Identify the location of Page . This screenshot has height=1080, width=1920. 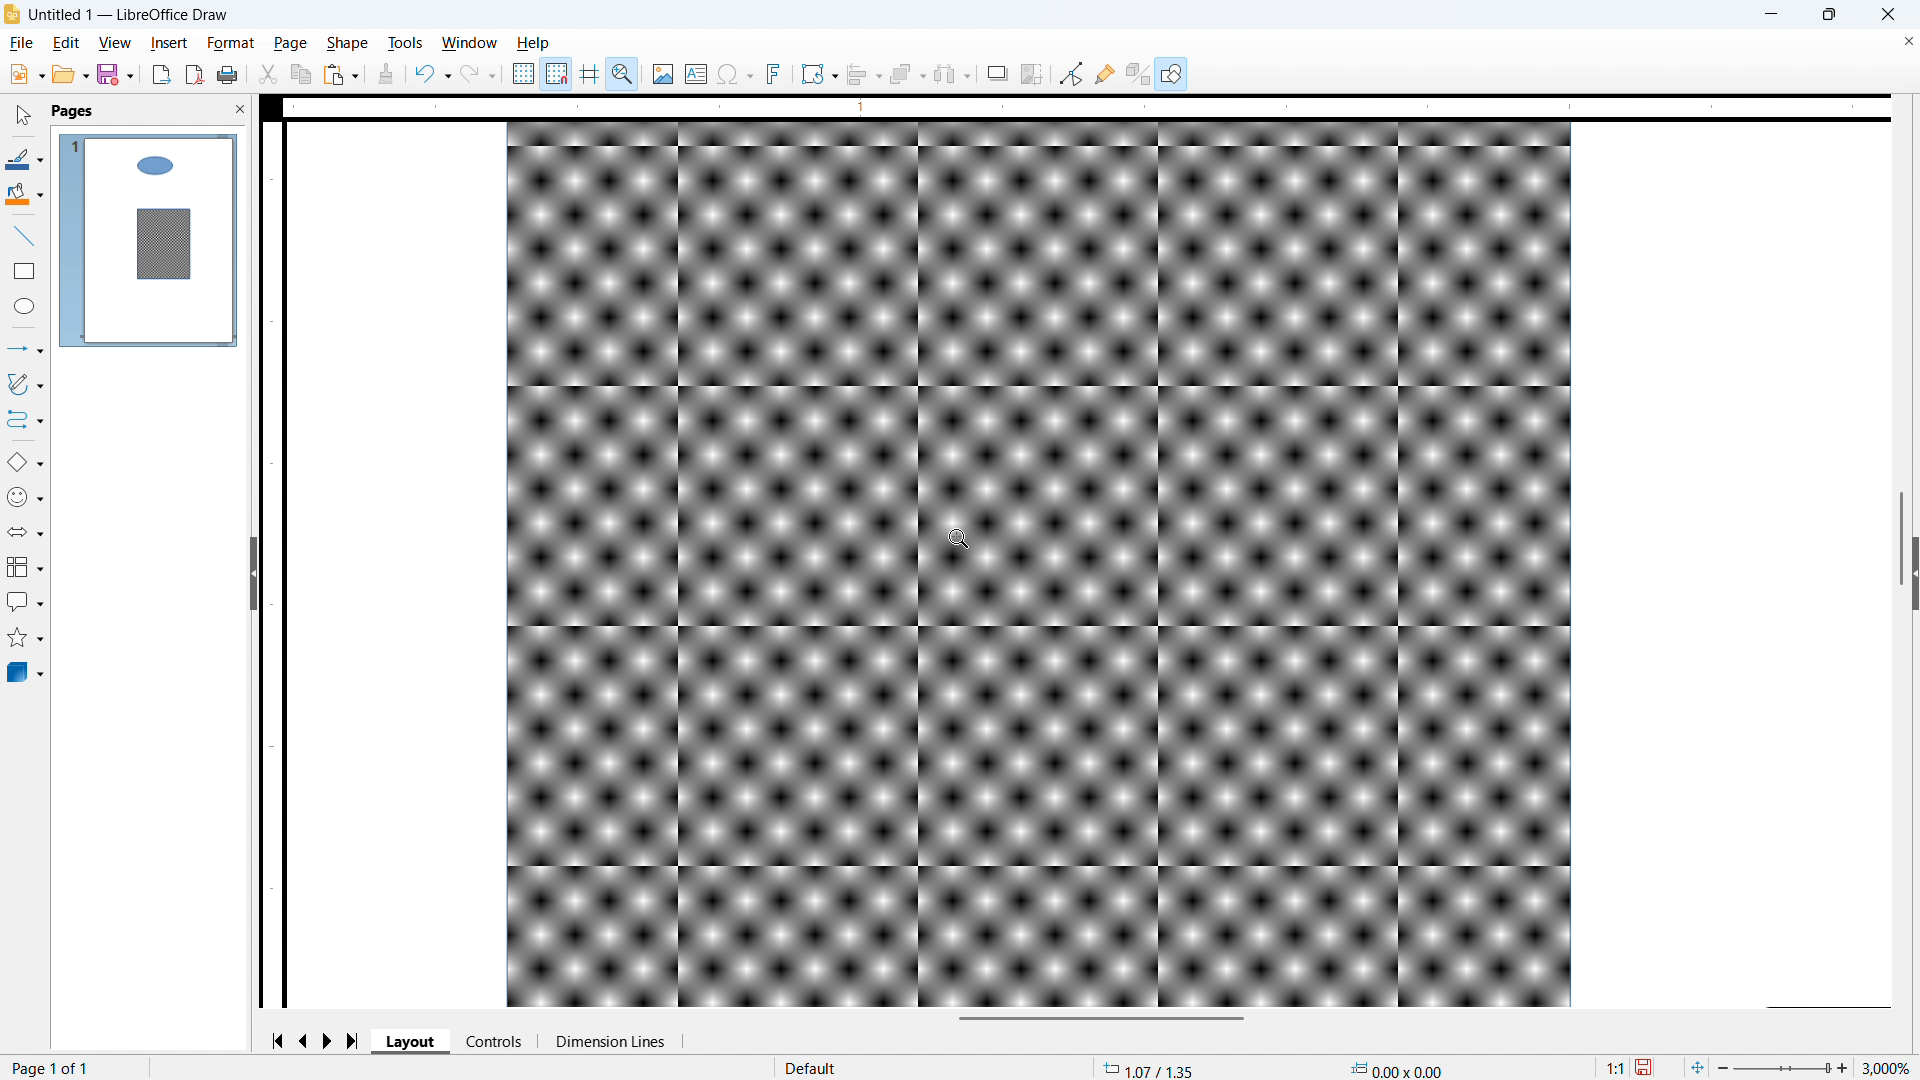
(1090, 566).